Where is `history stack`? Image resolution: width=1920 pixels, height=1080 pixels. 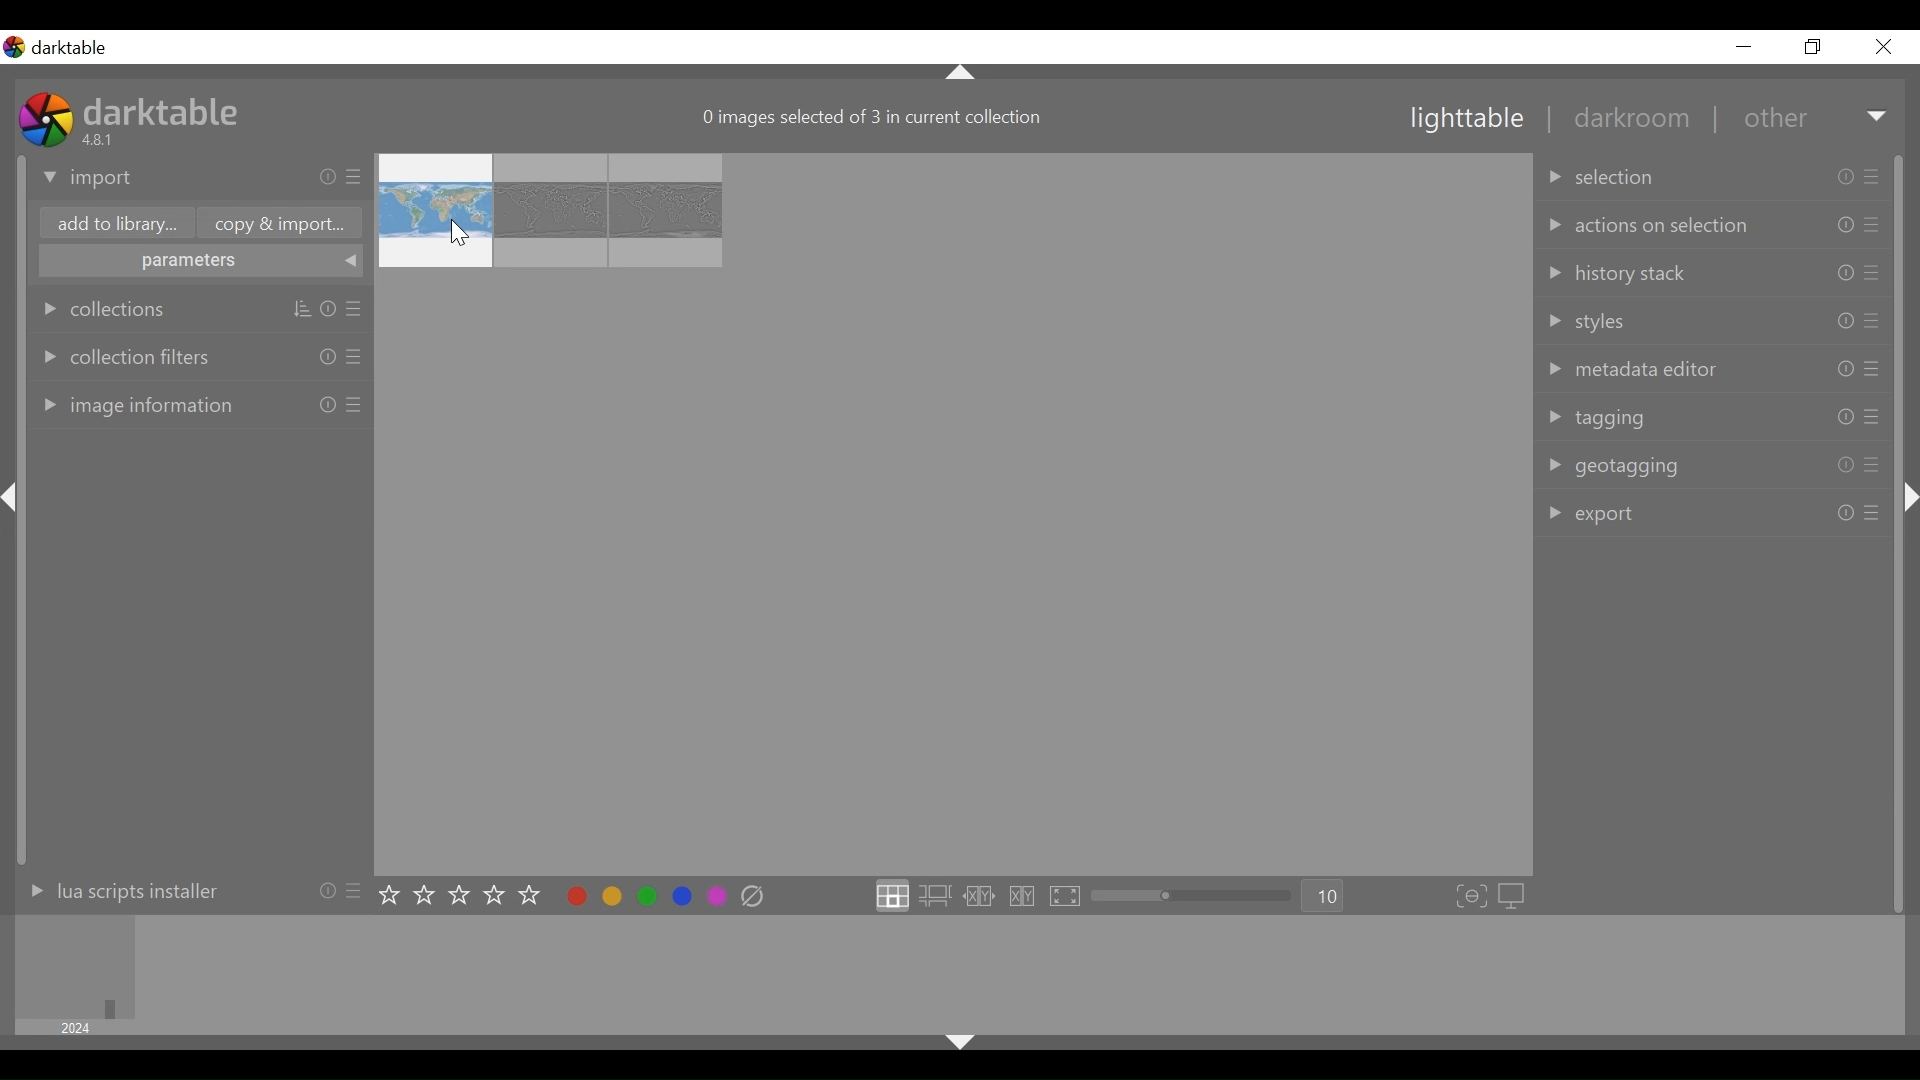
history stack is located at coordinates (1717, 272).